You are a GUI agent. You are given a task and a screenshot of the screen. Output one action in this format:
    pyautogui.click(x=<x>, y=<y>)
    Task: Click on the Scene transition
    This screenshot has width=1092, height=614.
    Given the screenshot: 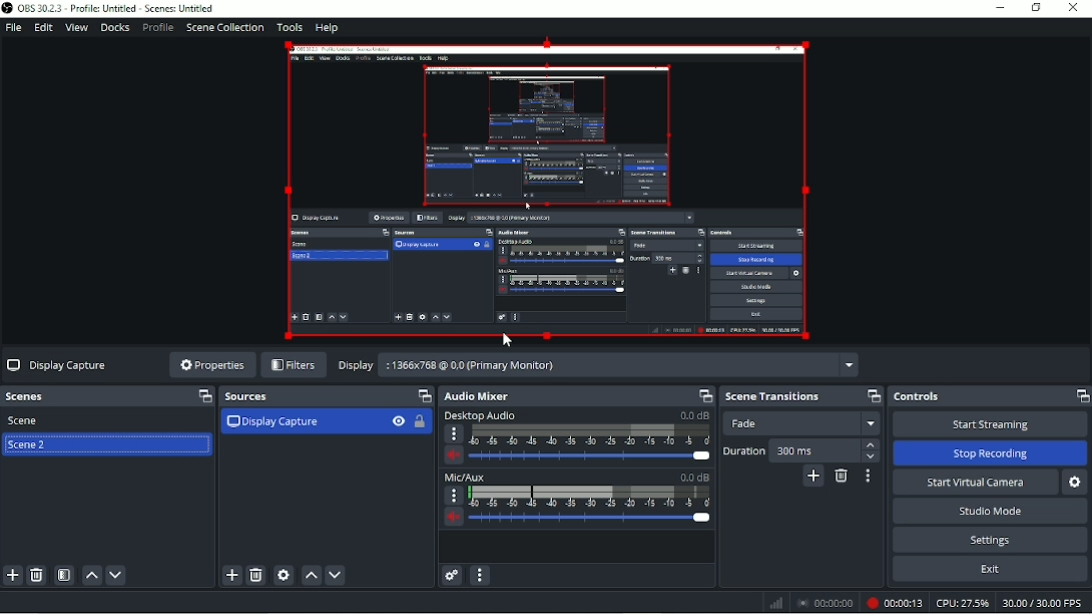 What is the action you would take?
    pyautogui.click(x=772, y=397)
    